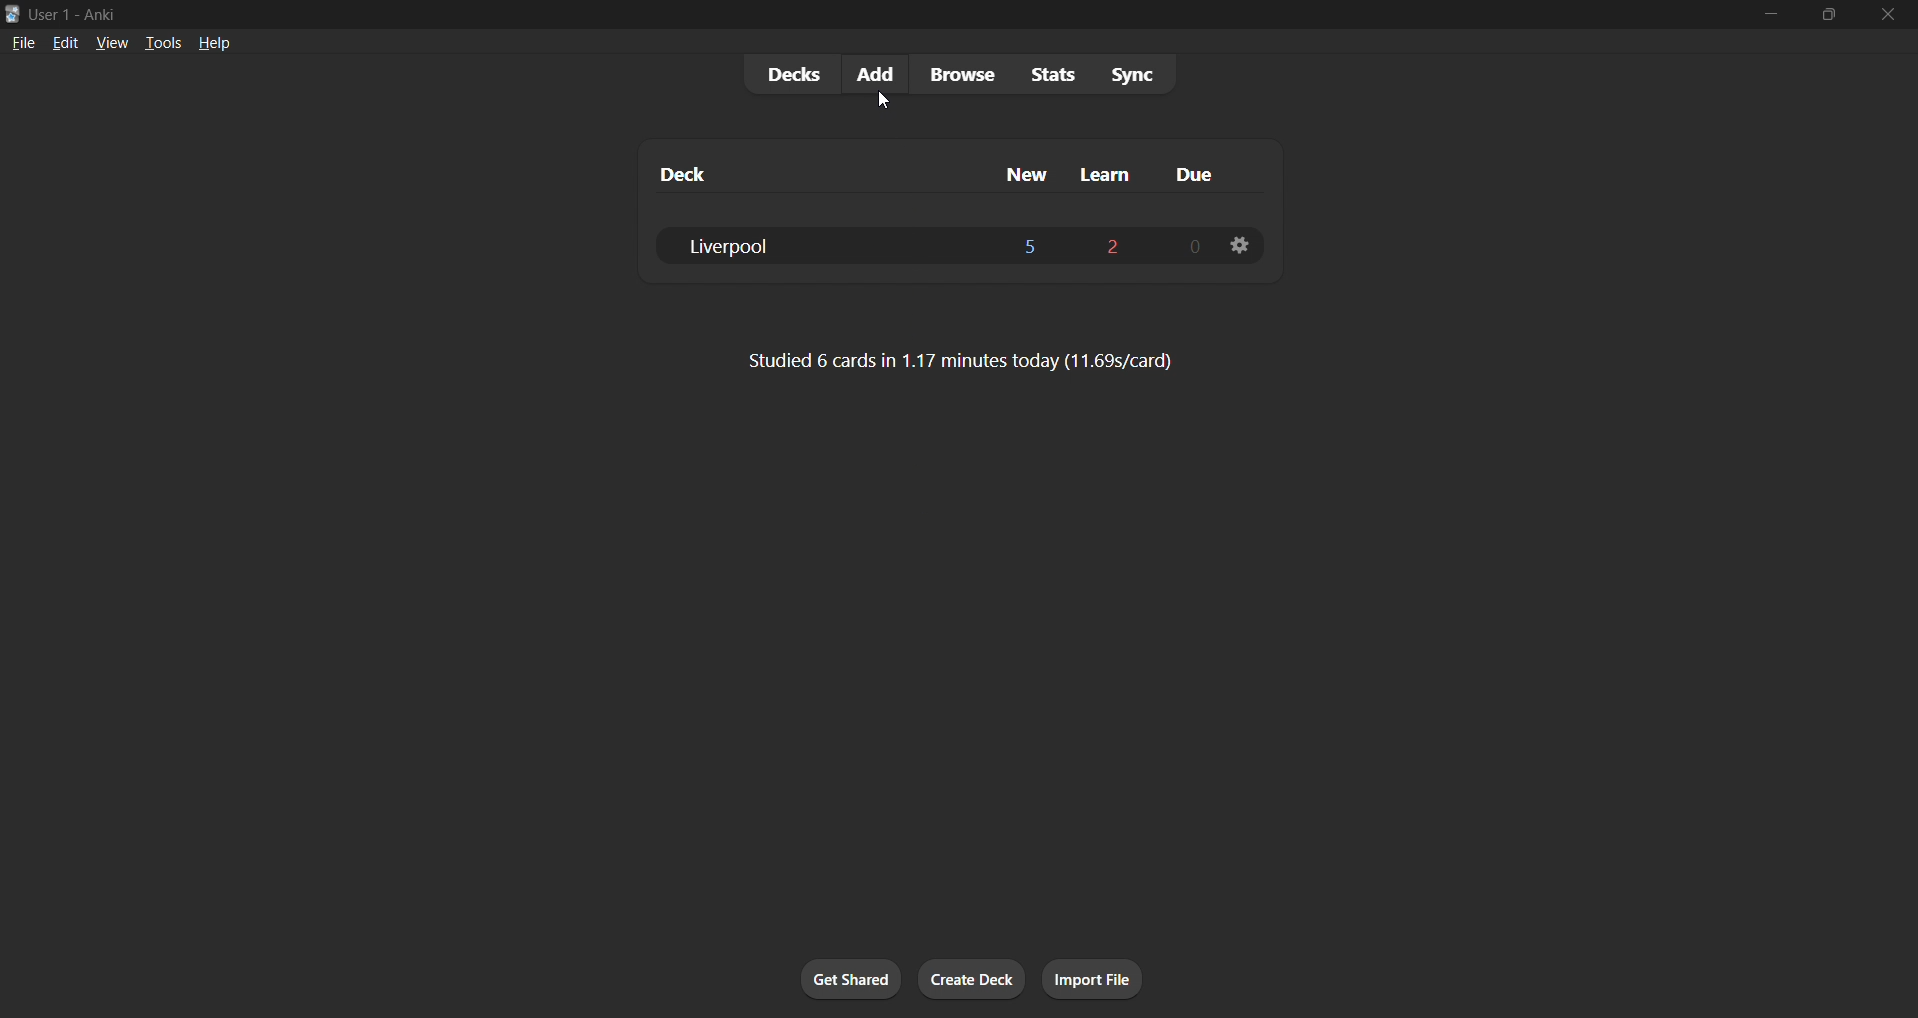  Describe the element at coordinates (947, 246) in the screenshot. I see `liverpool deck data` at that location.